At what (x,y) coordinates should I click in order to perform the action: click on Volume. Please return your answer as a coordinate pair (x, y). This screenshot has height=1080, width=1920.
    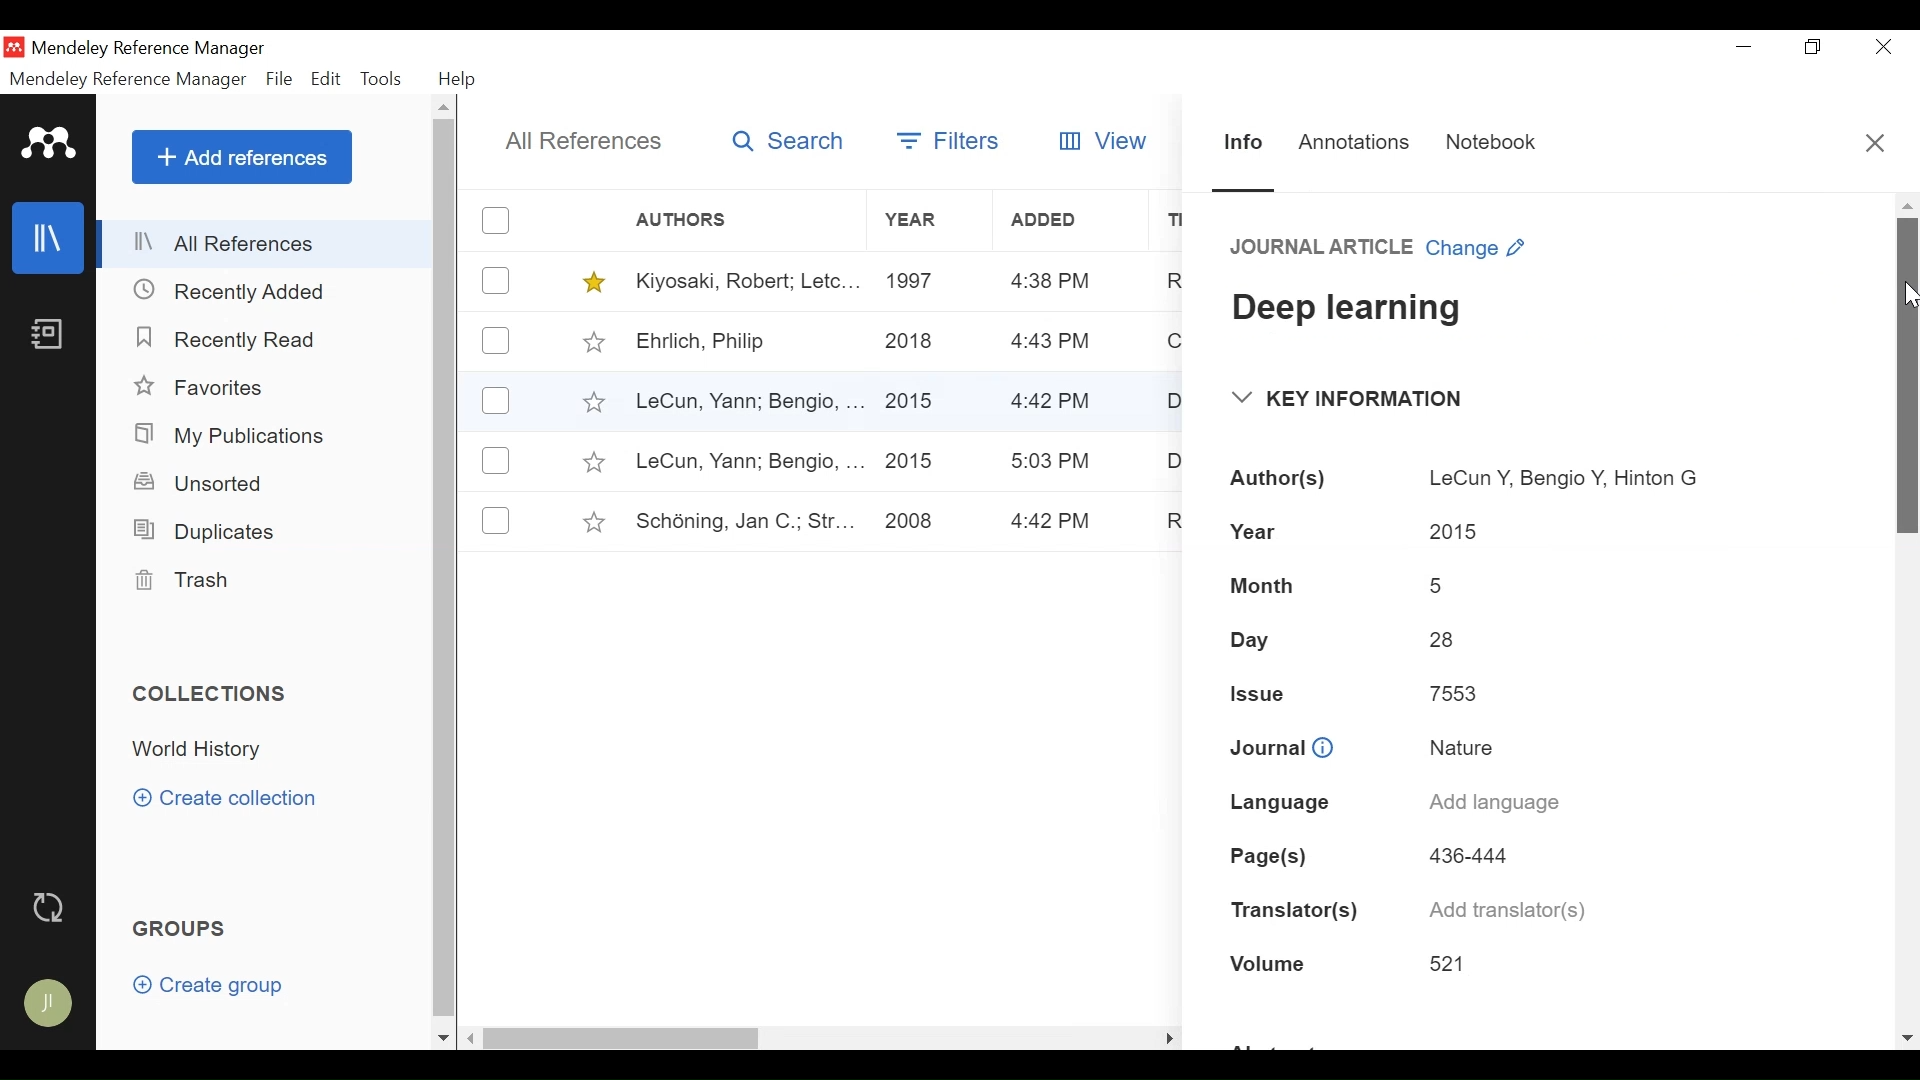
    Looking at the image, I should click on (1272, 962).